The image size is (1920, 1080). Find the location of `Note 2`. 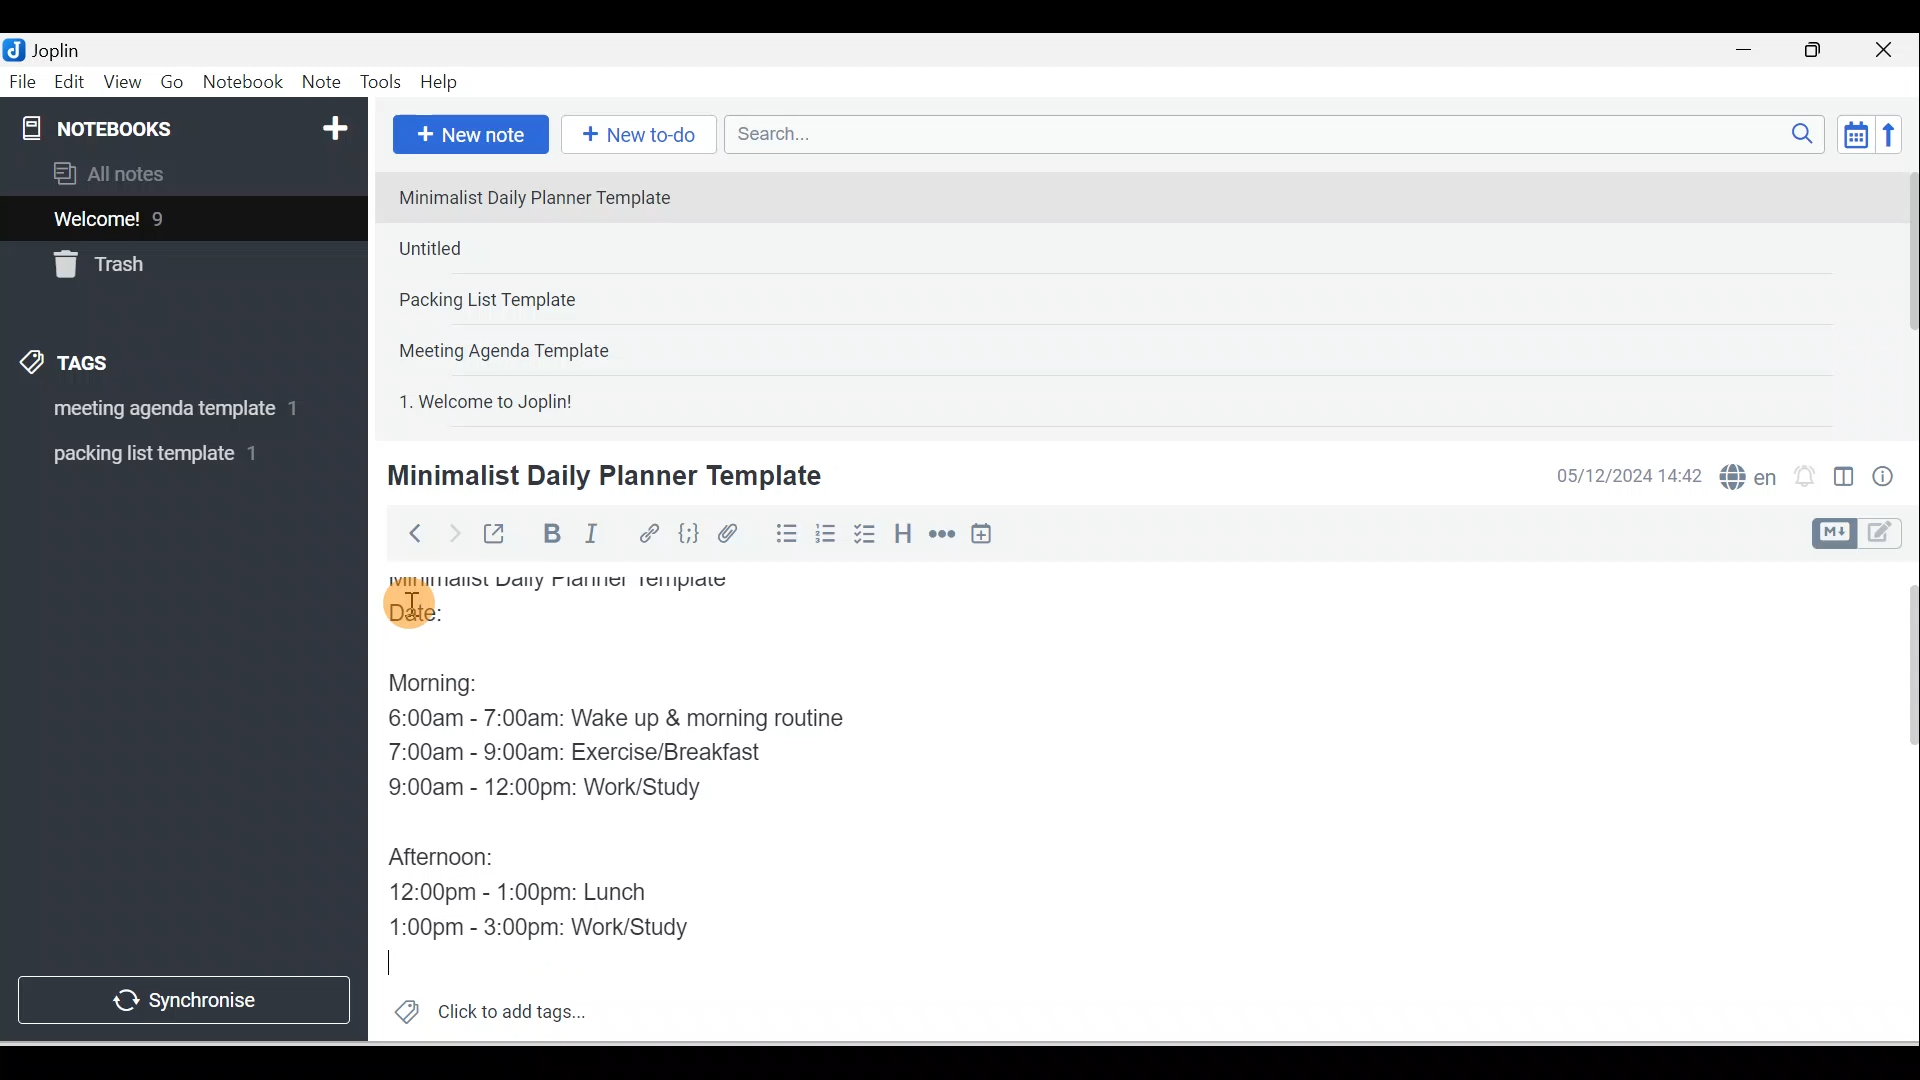

Note 2 is located at coordinates (529, 248).